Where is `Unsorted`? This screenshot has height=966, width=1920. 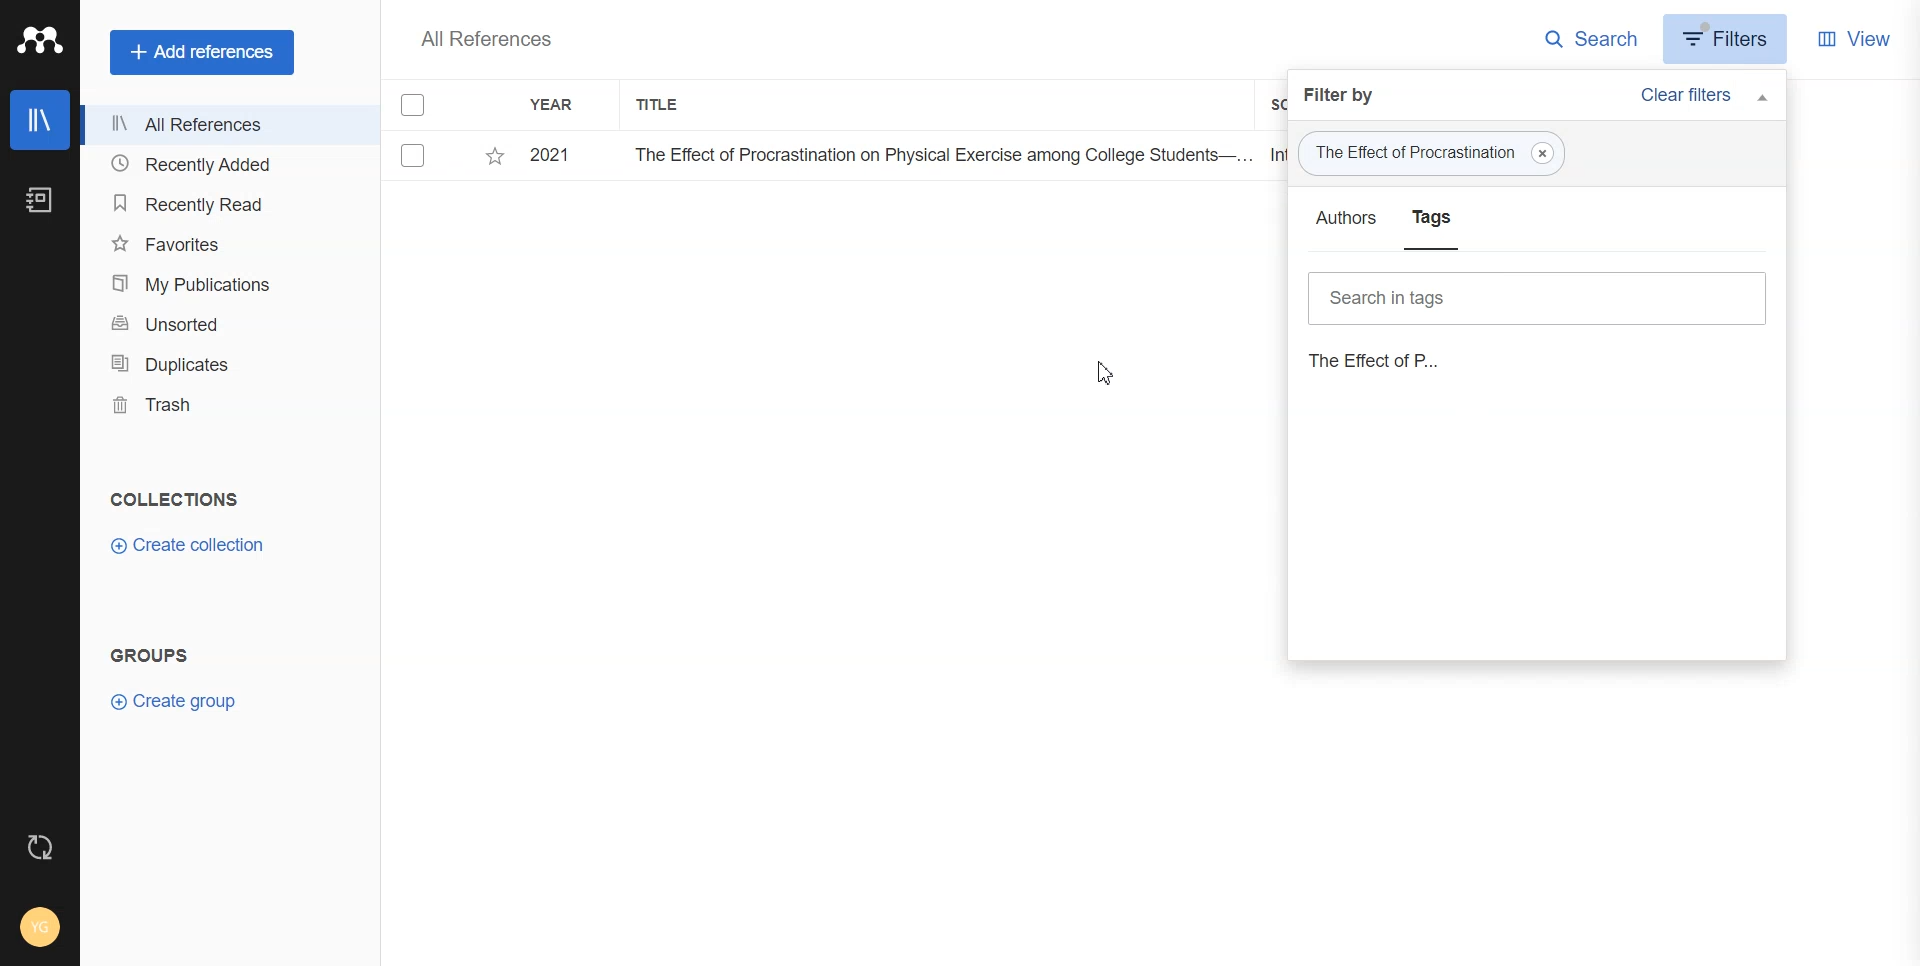
Unsorted is located at coordinates (218, 324).